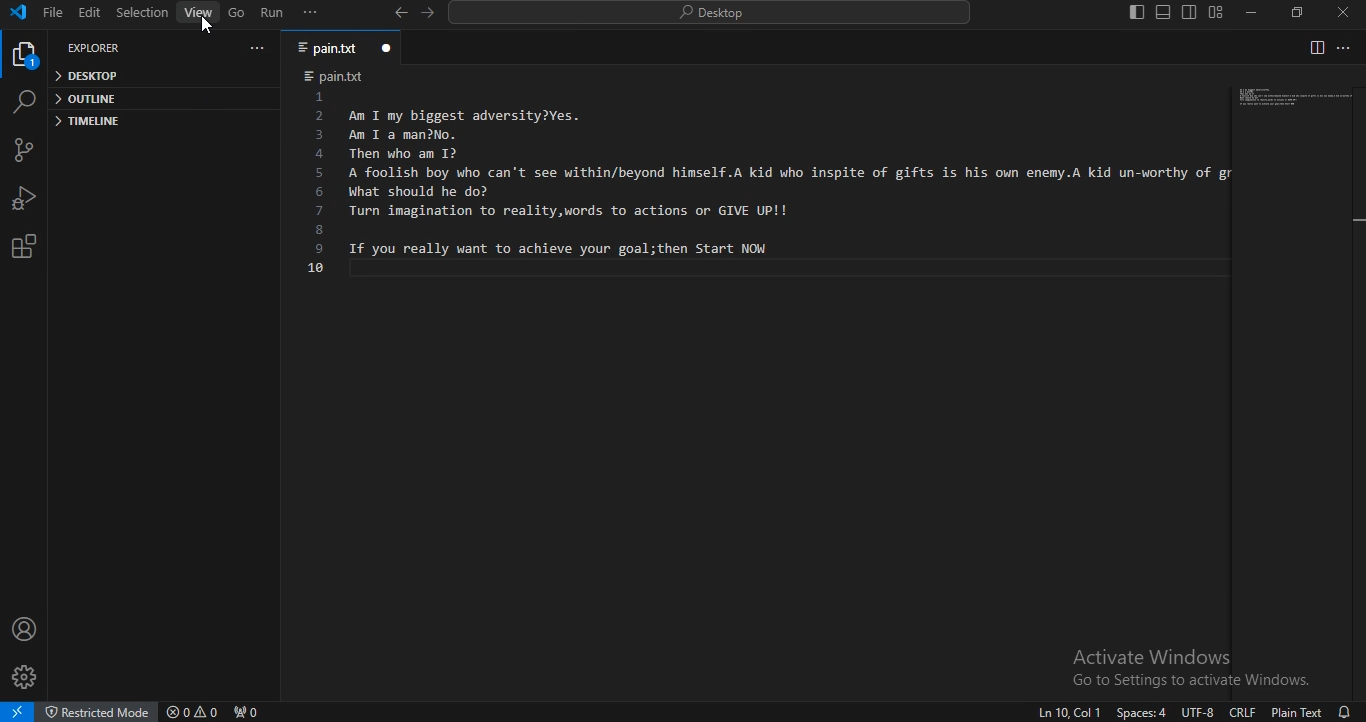 This screenshot has width=1366, height=722. Describe the element at coordinates (1301, 11) in the screenshot. I see `restore` at that location.